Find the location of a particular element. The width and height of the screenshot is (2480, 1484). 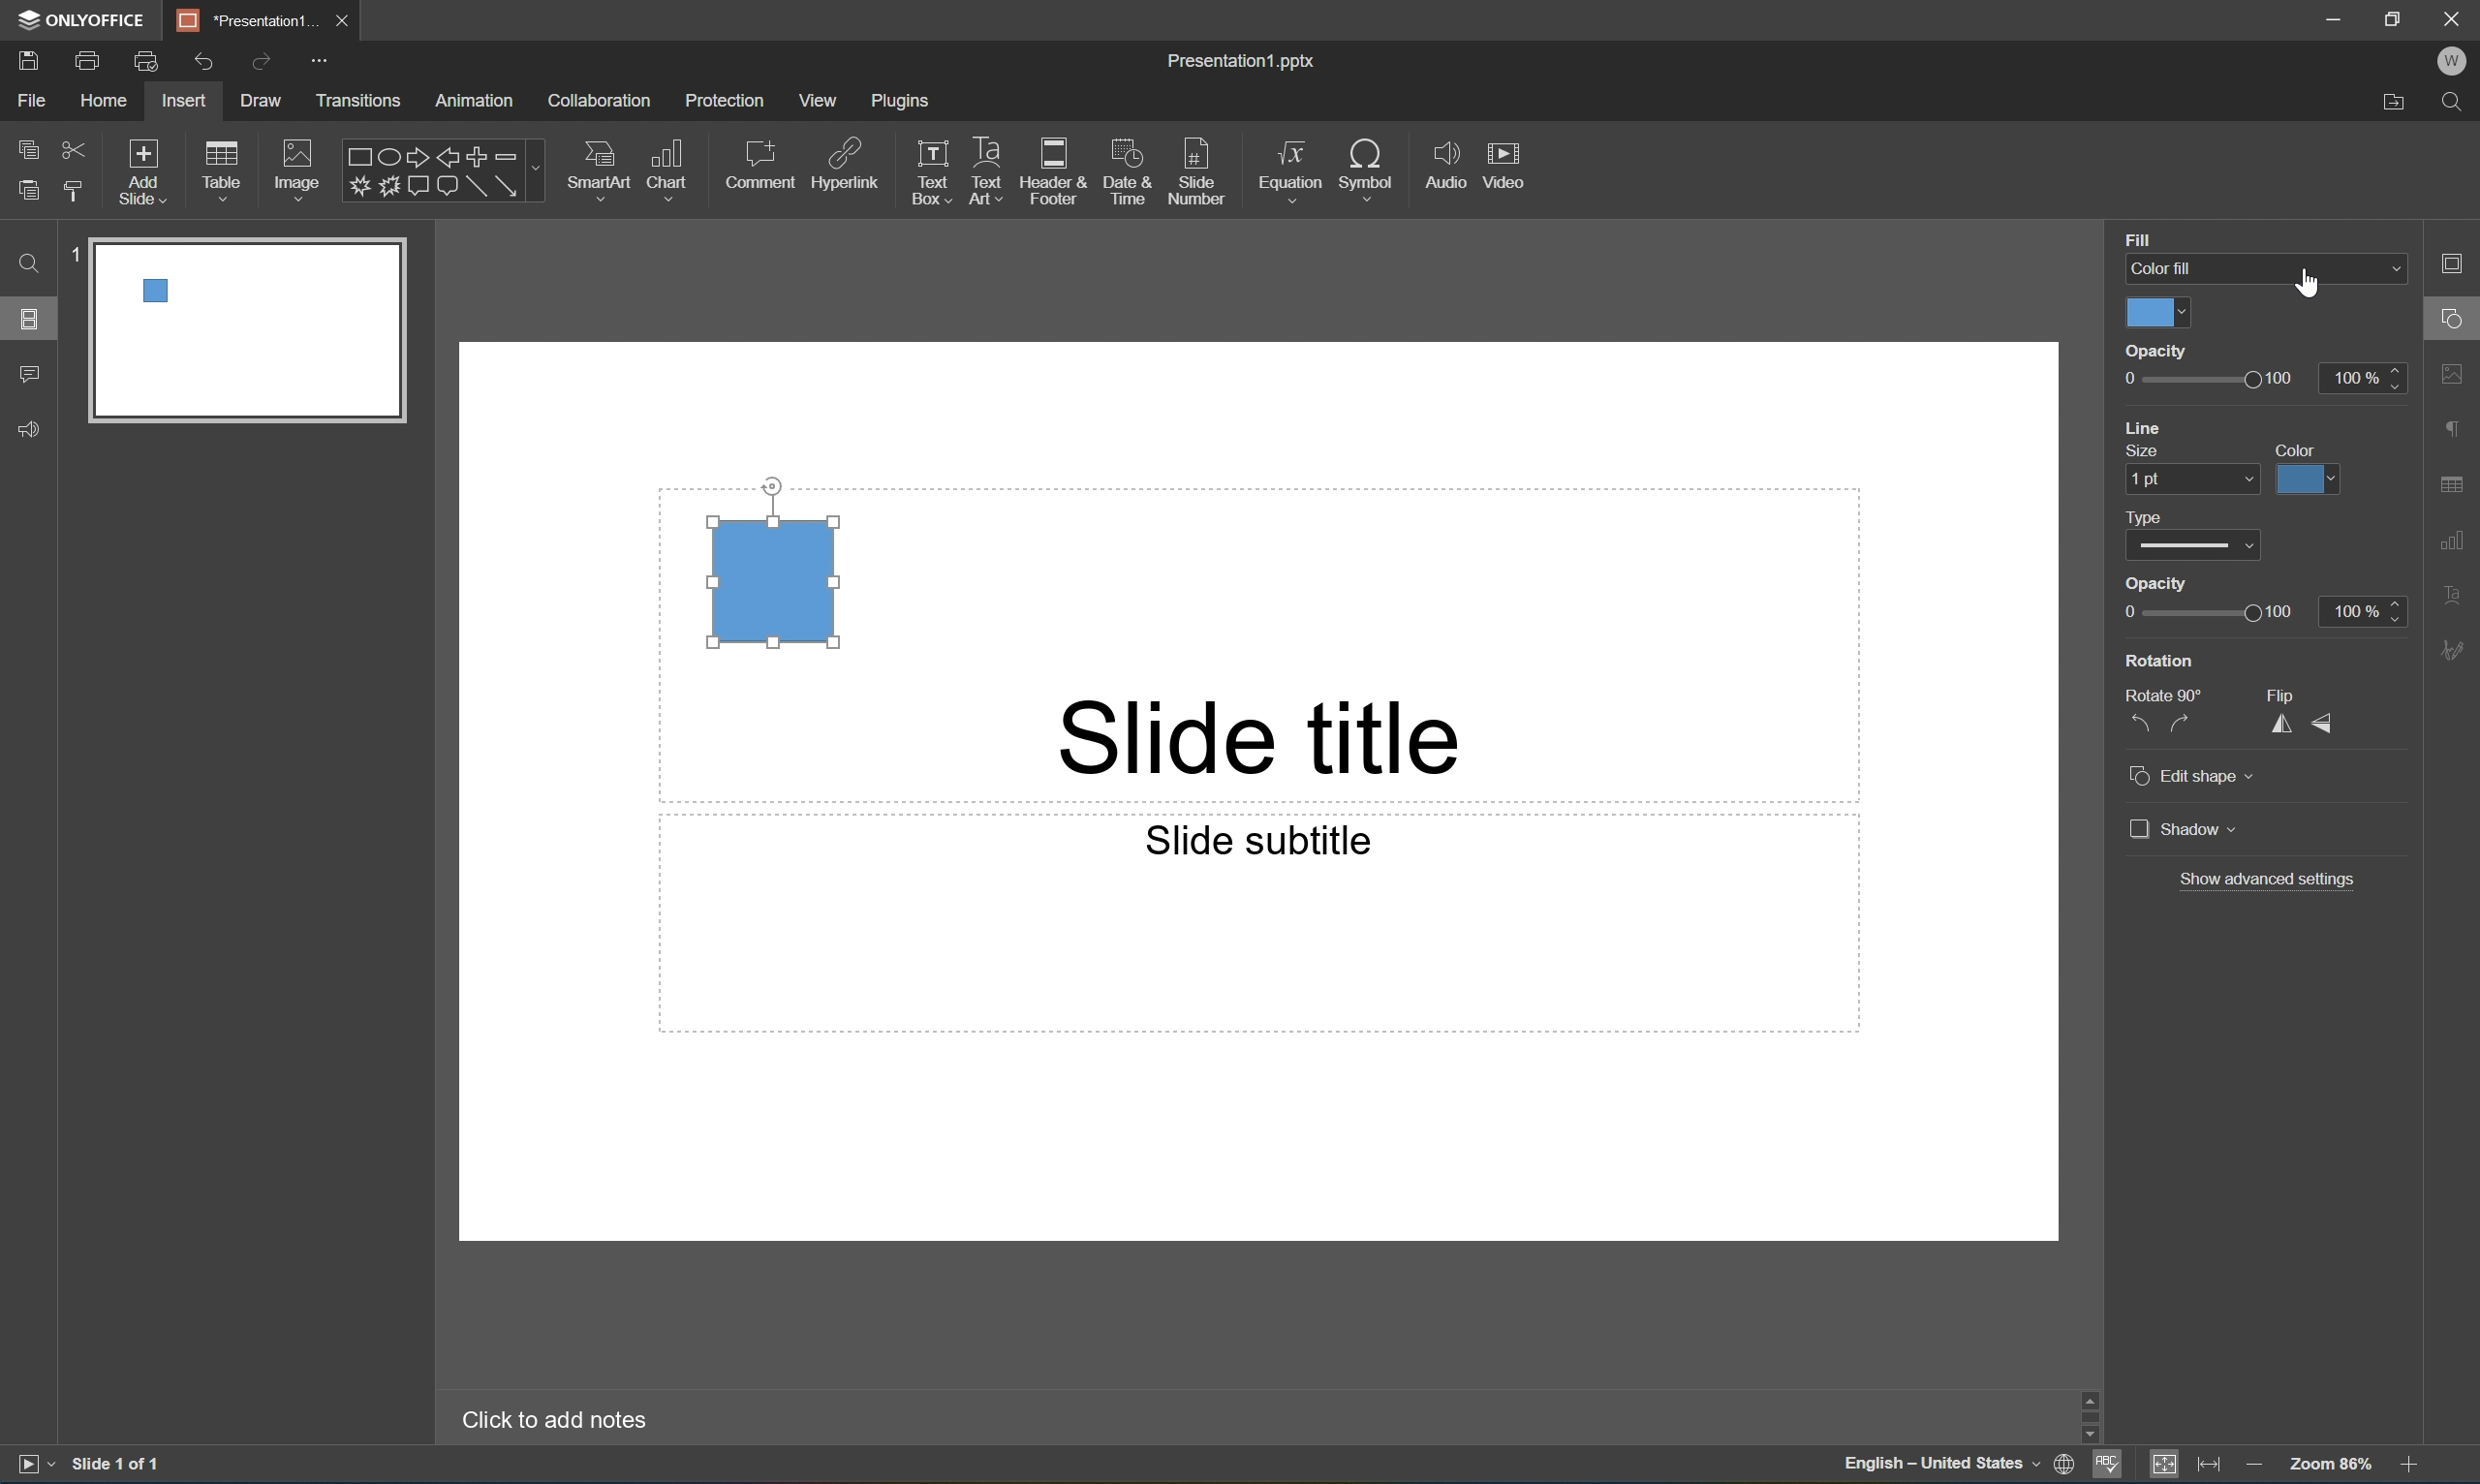

Right arrow is located at coordinates (414, 157).